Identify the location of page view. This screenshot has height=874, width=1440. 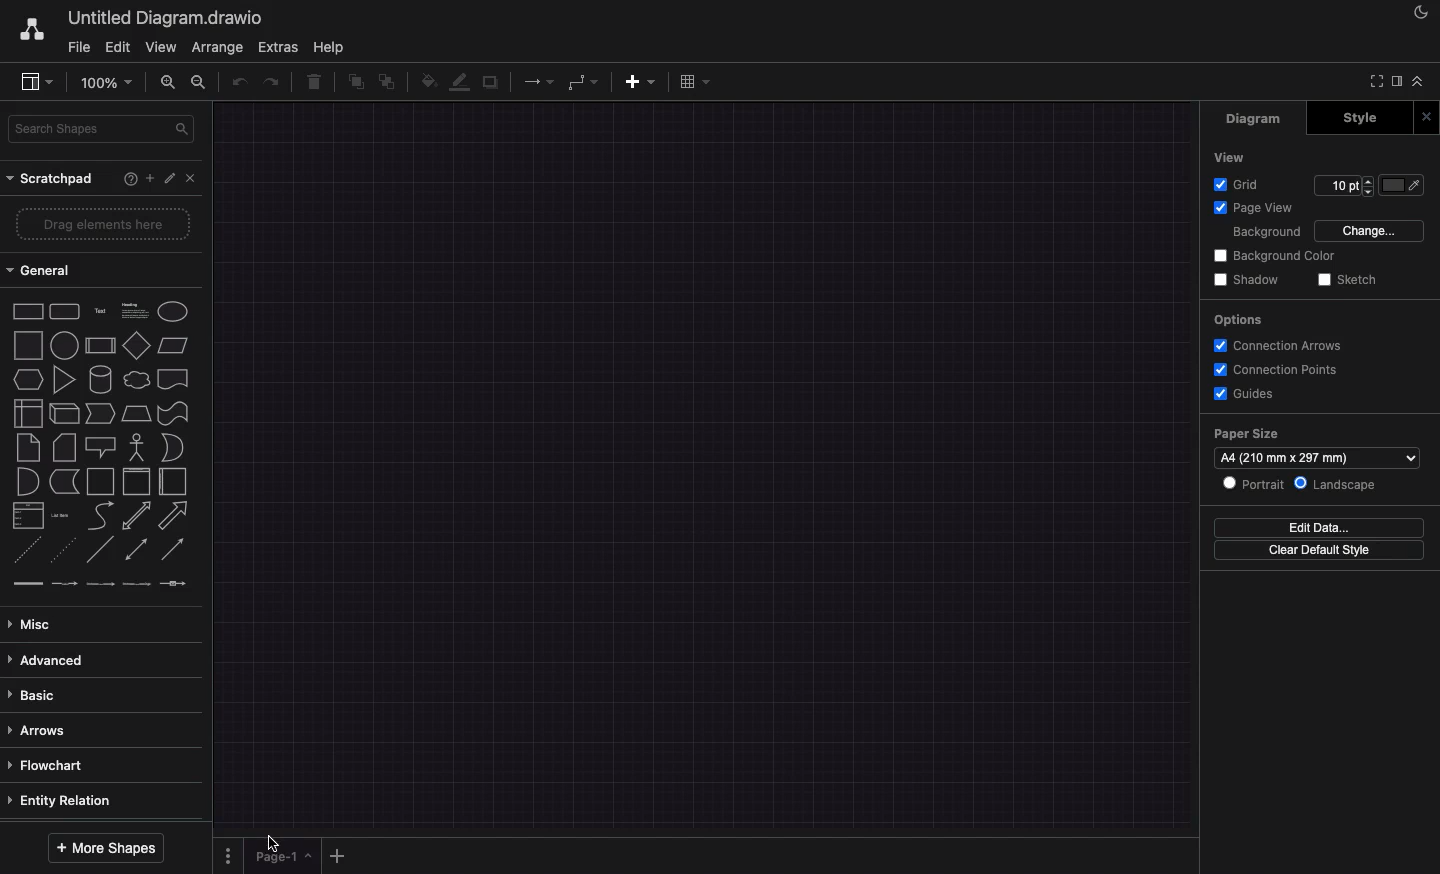
(1254, 209).